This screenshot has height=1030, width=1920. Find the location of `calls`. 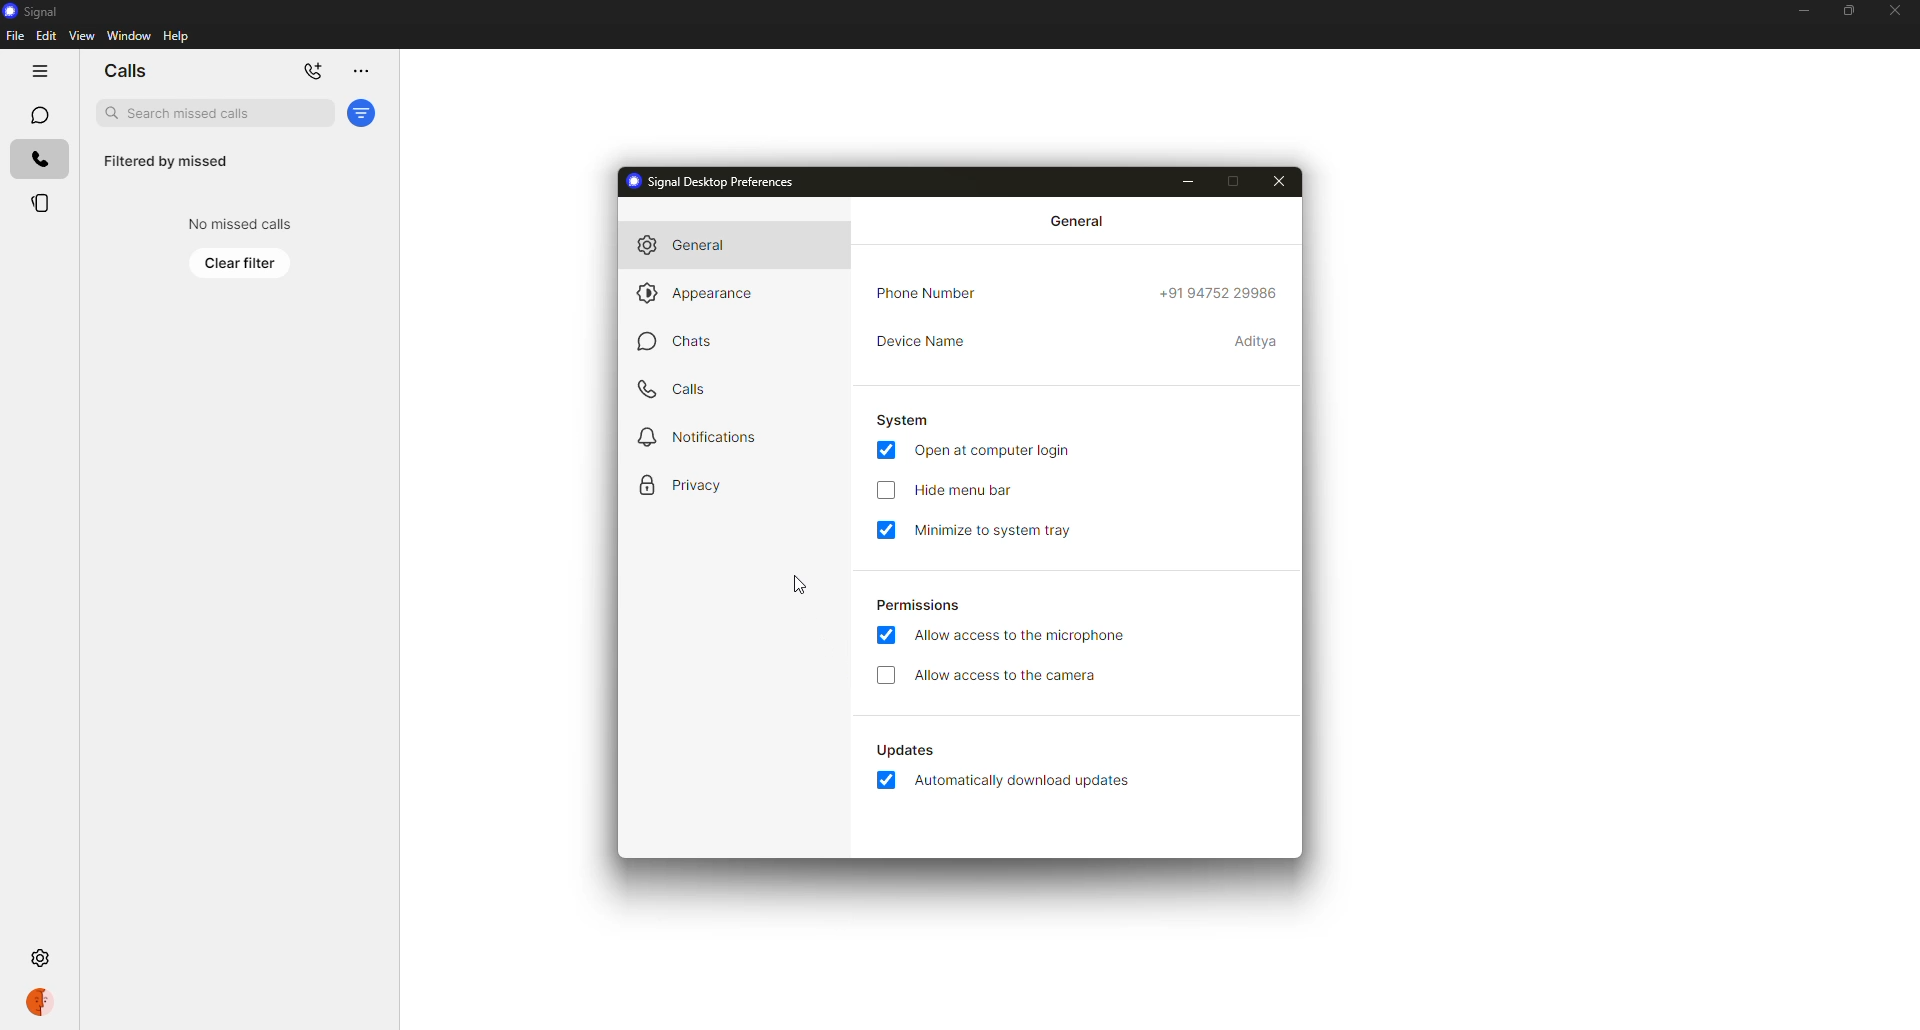

calls is located at coordinates (678, 390).